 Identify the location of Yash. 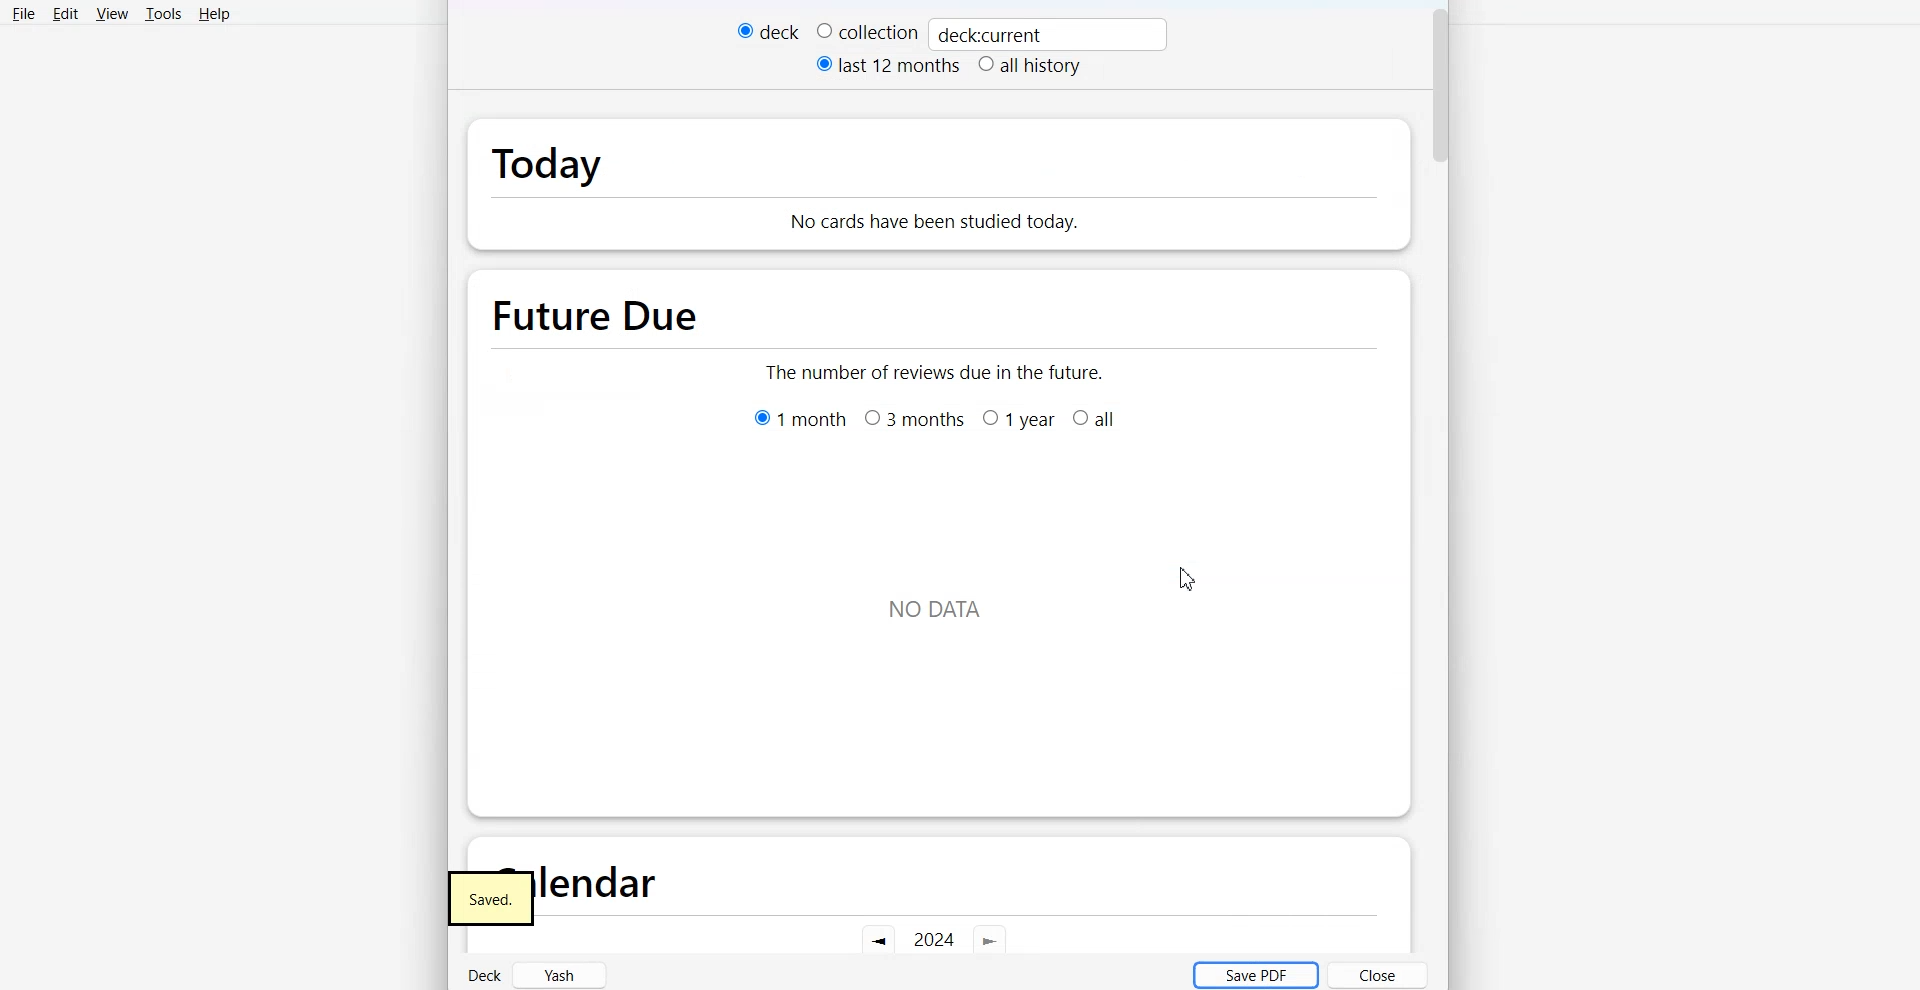
(562, 974).